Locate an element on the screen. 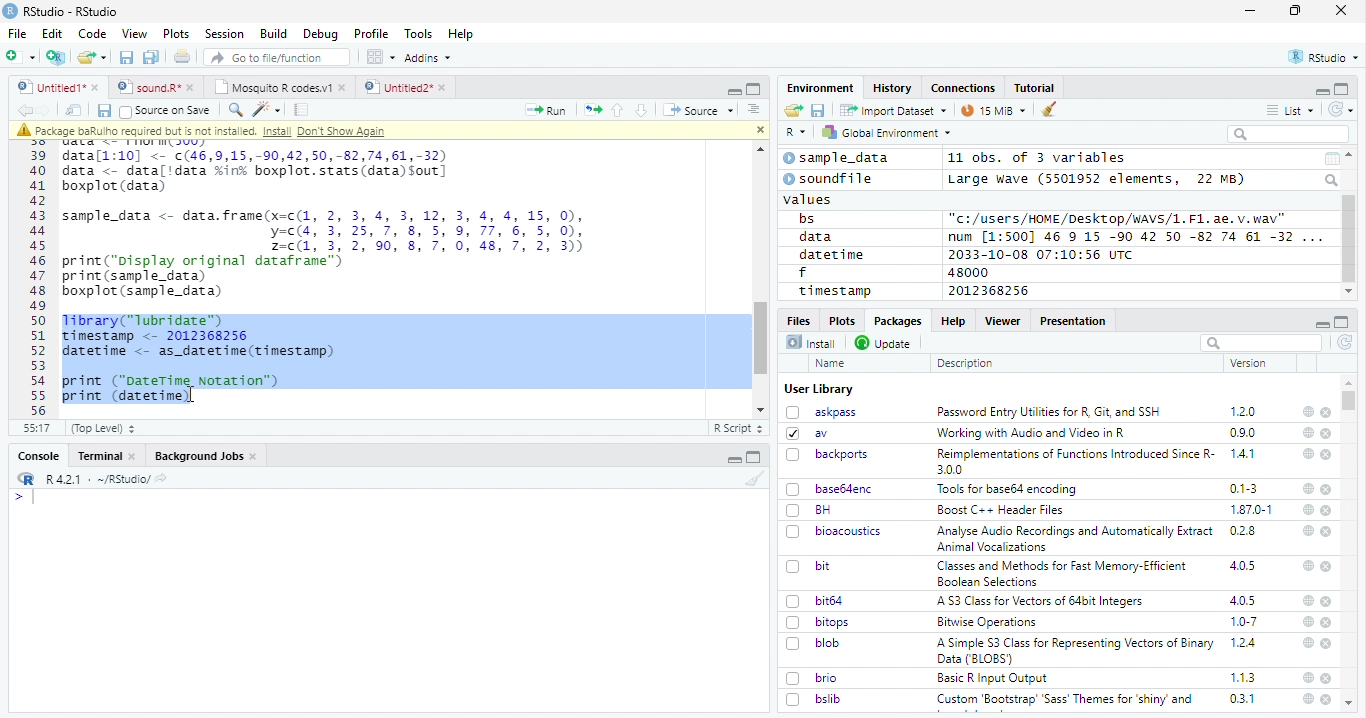 The width and height of the screenshot is (1366, 718). values is located at coordinates (809, 198).